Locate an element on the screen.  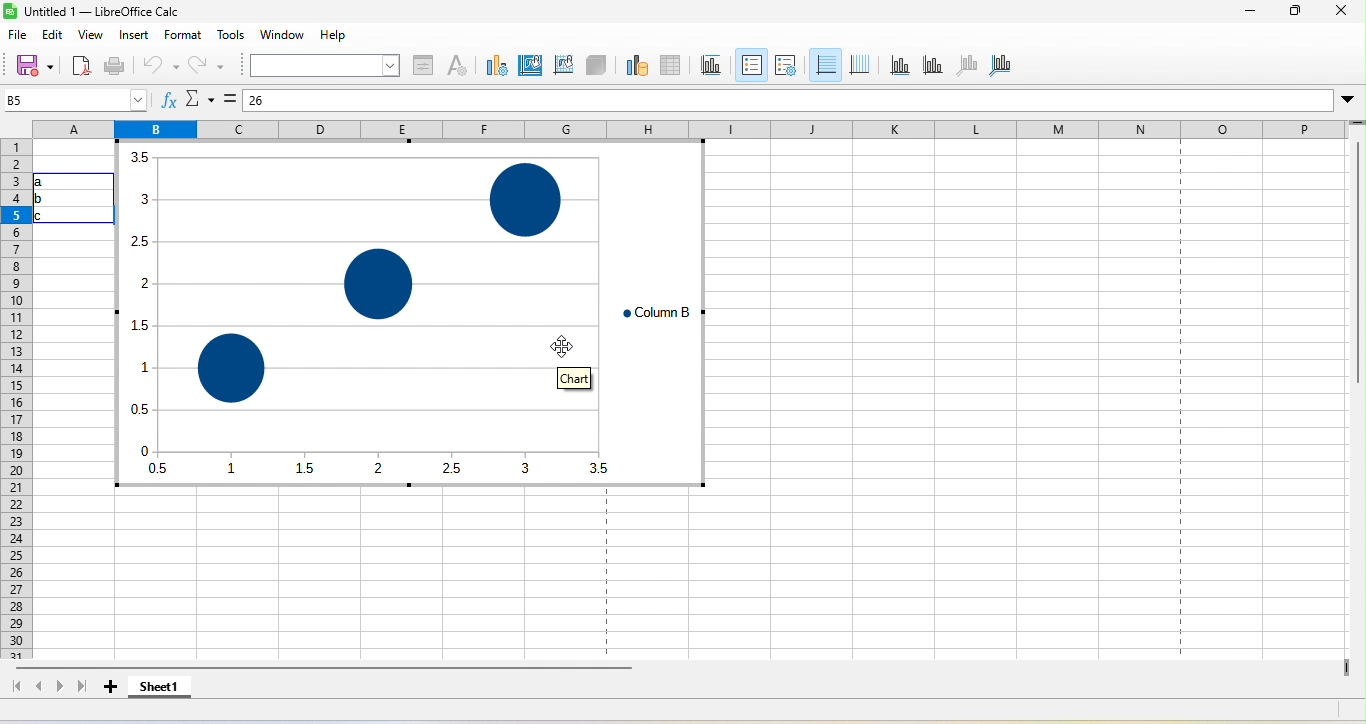
minimize is located at coordinates (1244, 13).